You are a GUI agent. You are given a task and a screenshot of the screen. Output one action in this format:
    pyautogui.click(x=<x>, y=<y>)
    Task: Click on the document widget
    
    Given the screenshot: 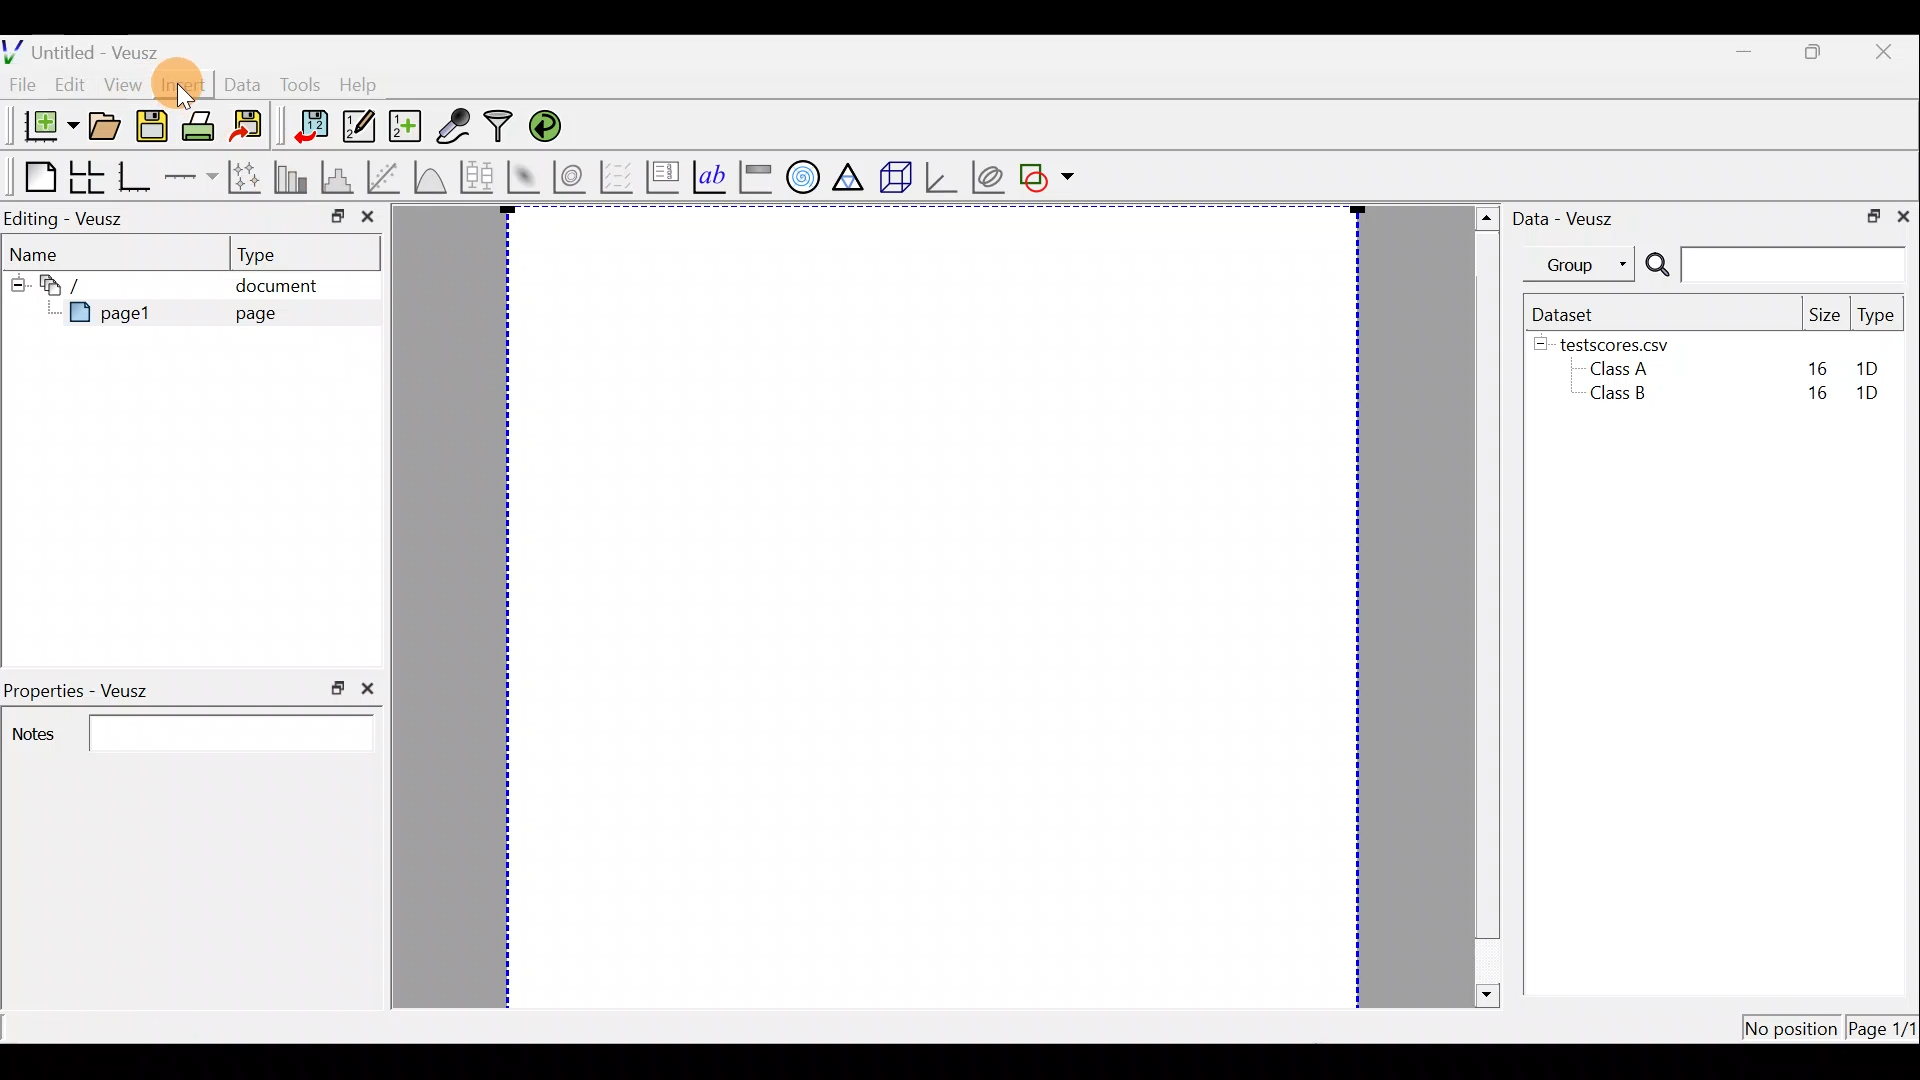 What is the action you would take?
    pyautogui.click(x=59, y=287)
    